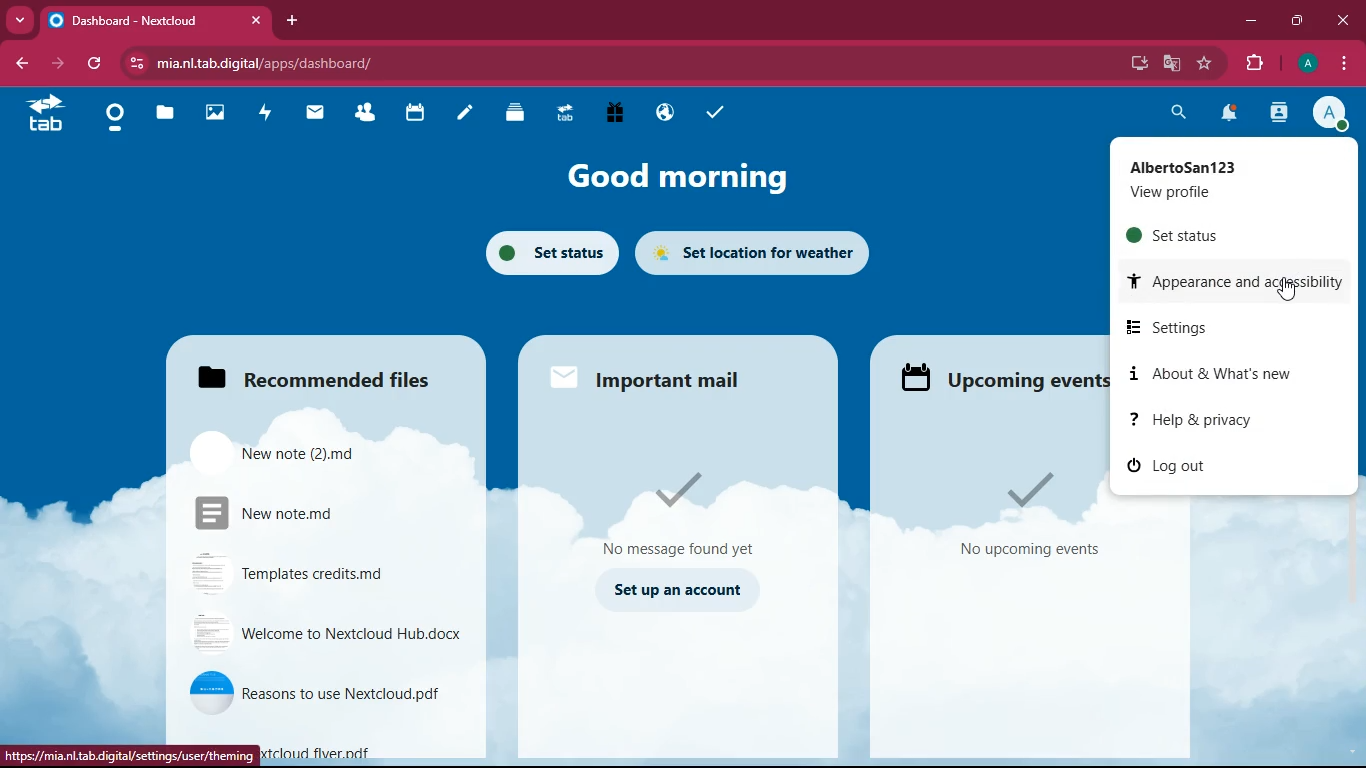  Describe the element at coordinates (131, 755) in the screenshot. I see `` at that location.